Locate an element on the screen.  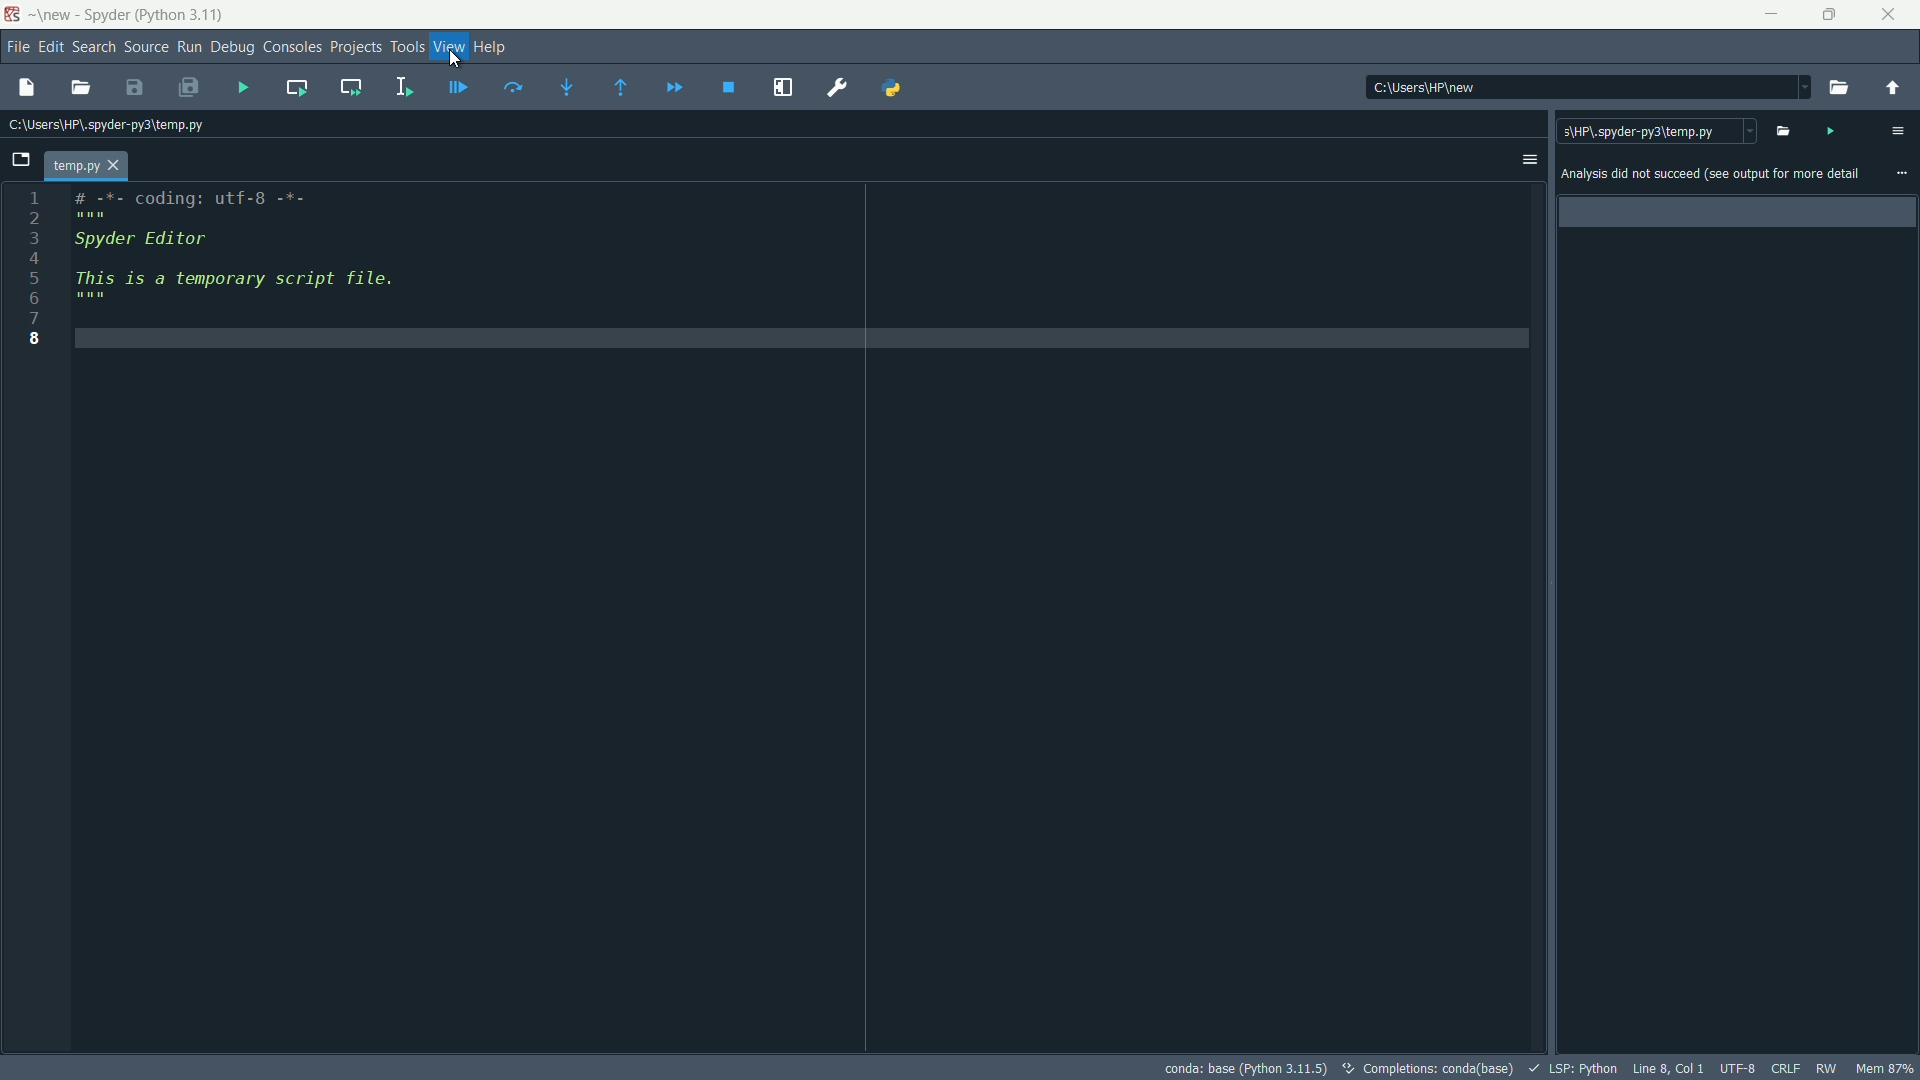
save file is located at coordinates (134, 86).